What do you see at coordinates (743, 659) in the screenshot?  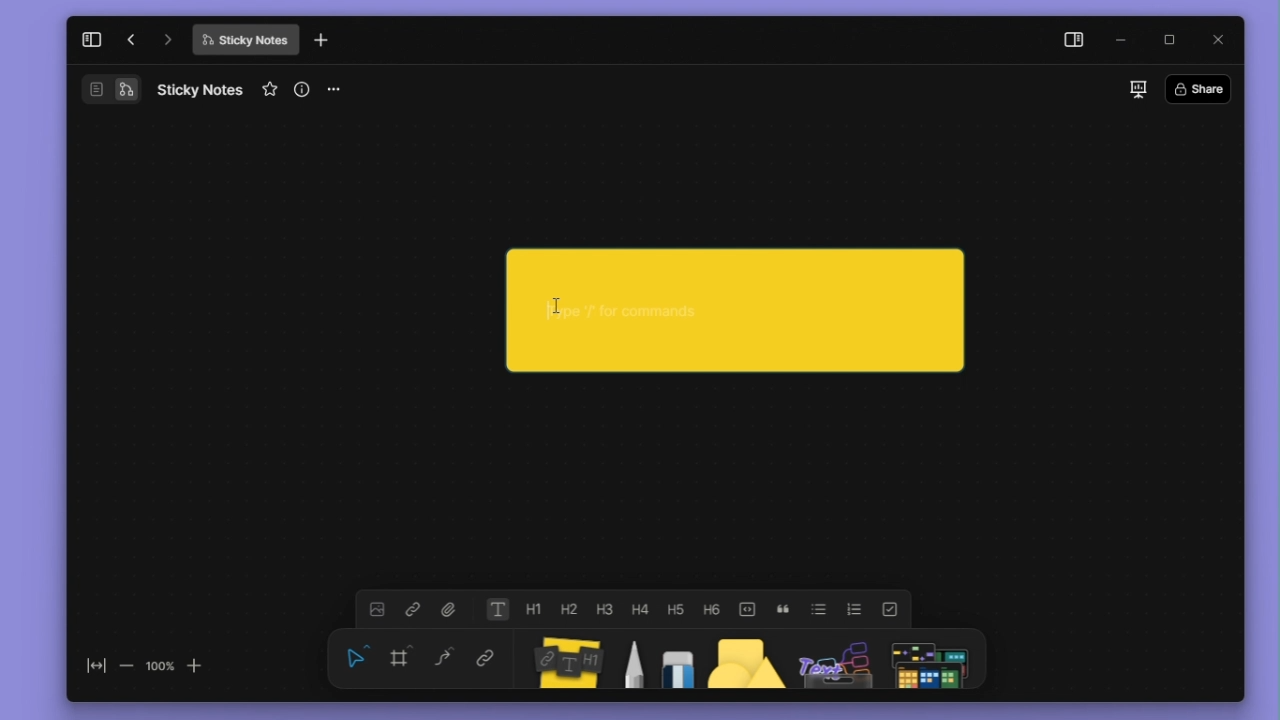 I see `shape` at bounding box center [743, 659].